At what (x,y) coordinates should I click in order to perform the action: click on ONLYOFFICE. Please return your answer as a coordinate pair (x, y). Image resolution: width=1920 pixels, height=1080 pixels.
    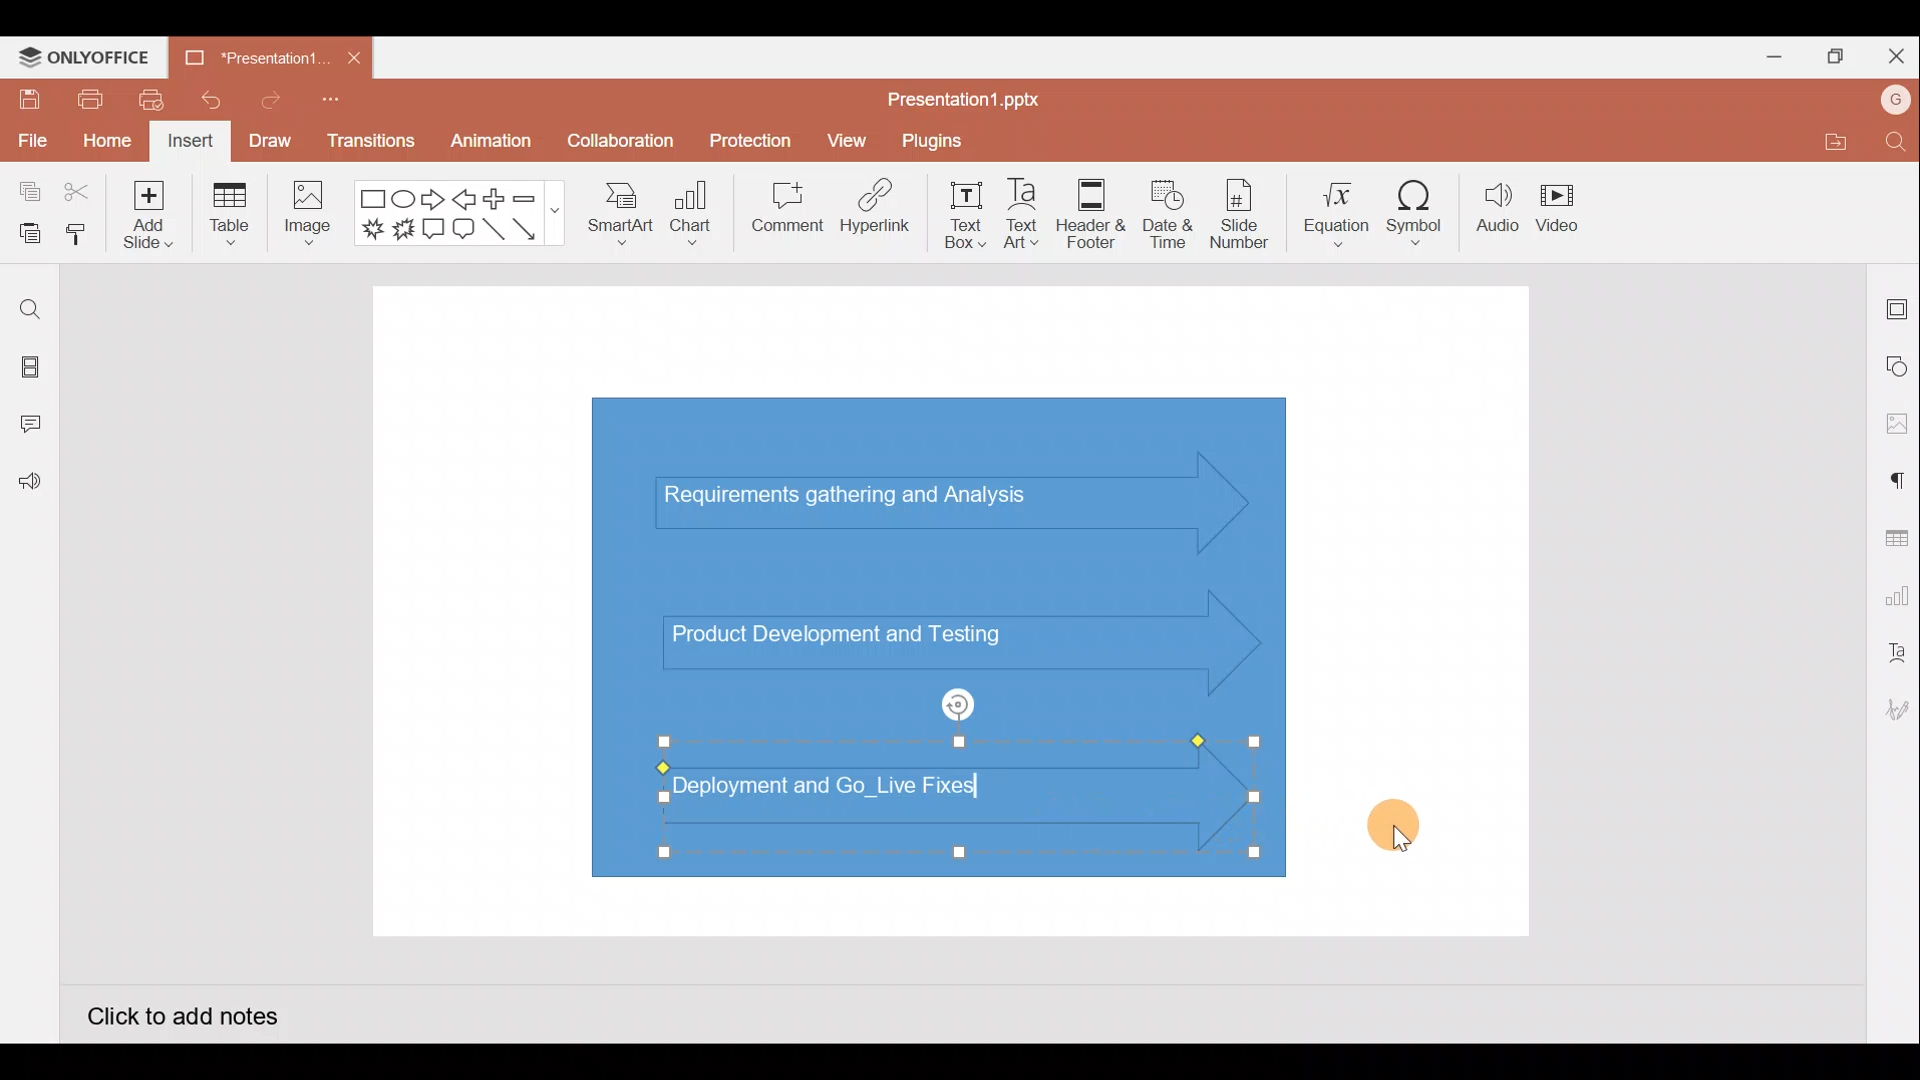
    Looking at the image, I should click on (85, 57).